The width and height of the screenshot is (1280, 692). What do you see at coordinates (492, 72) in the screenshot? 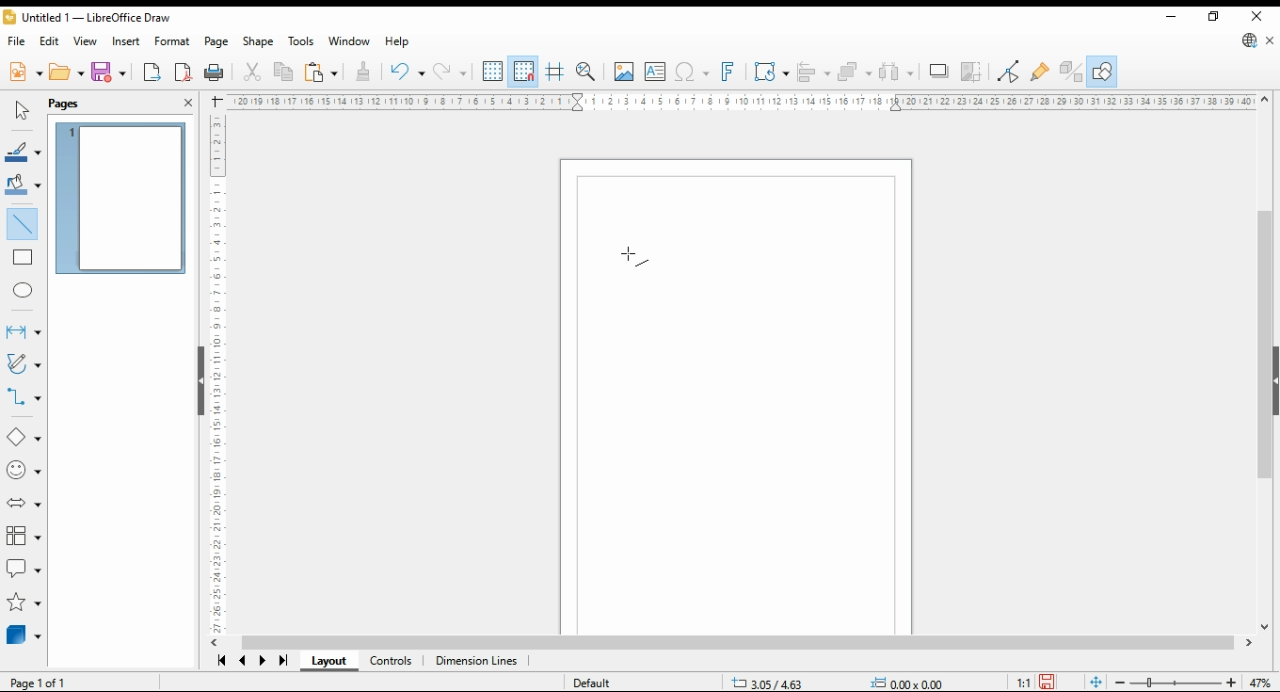
I see `show grids` at bounding box center [492, 72].